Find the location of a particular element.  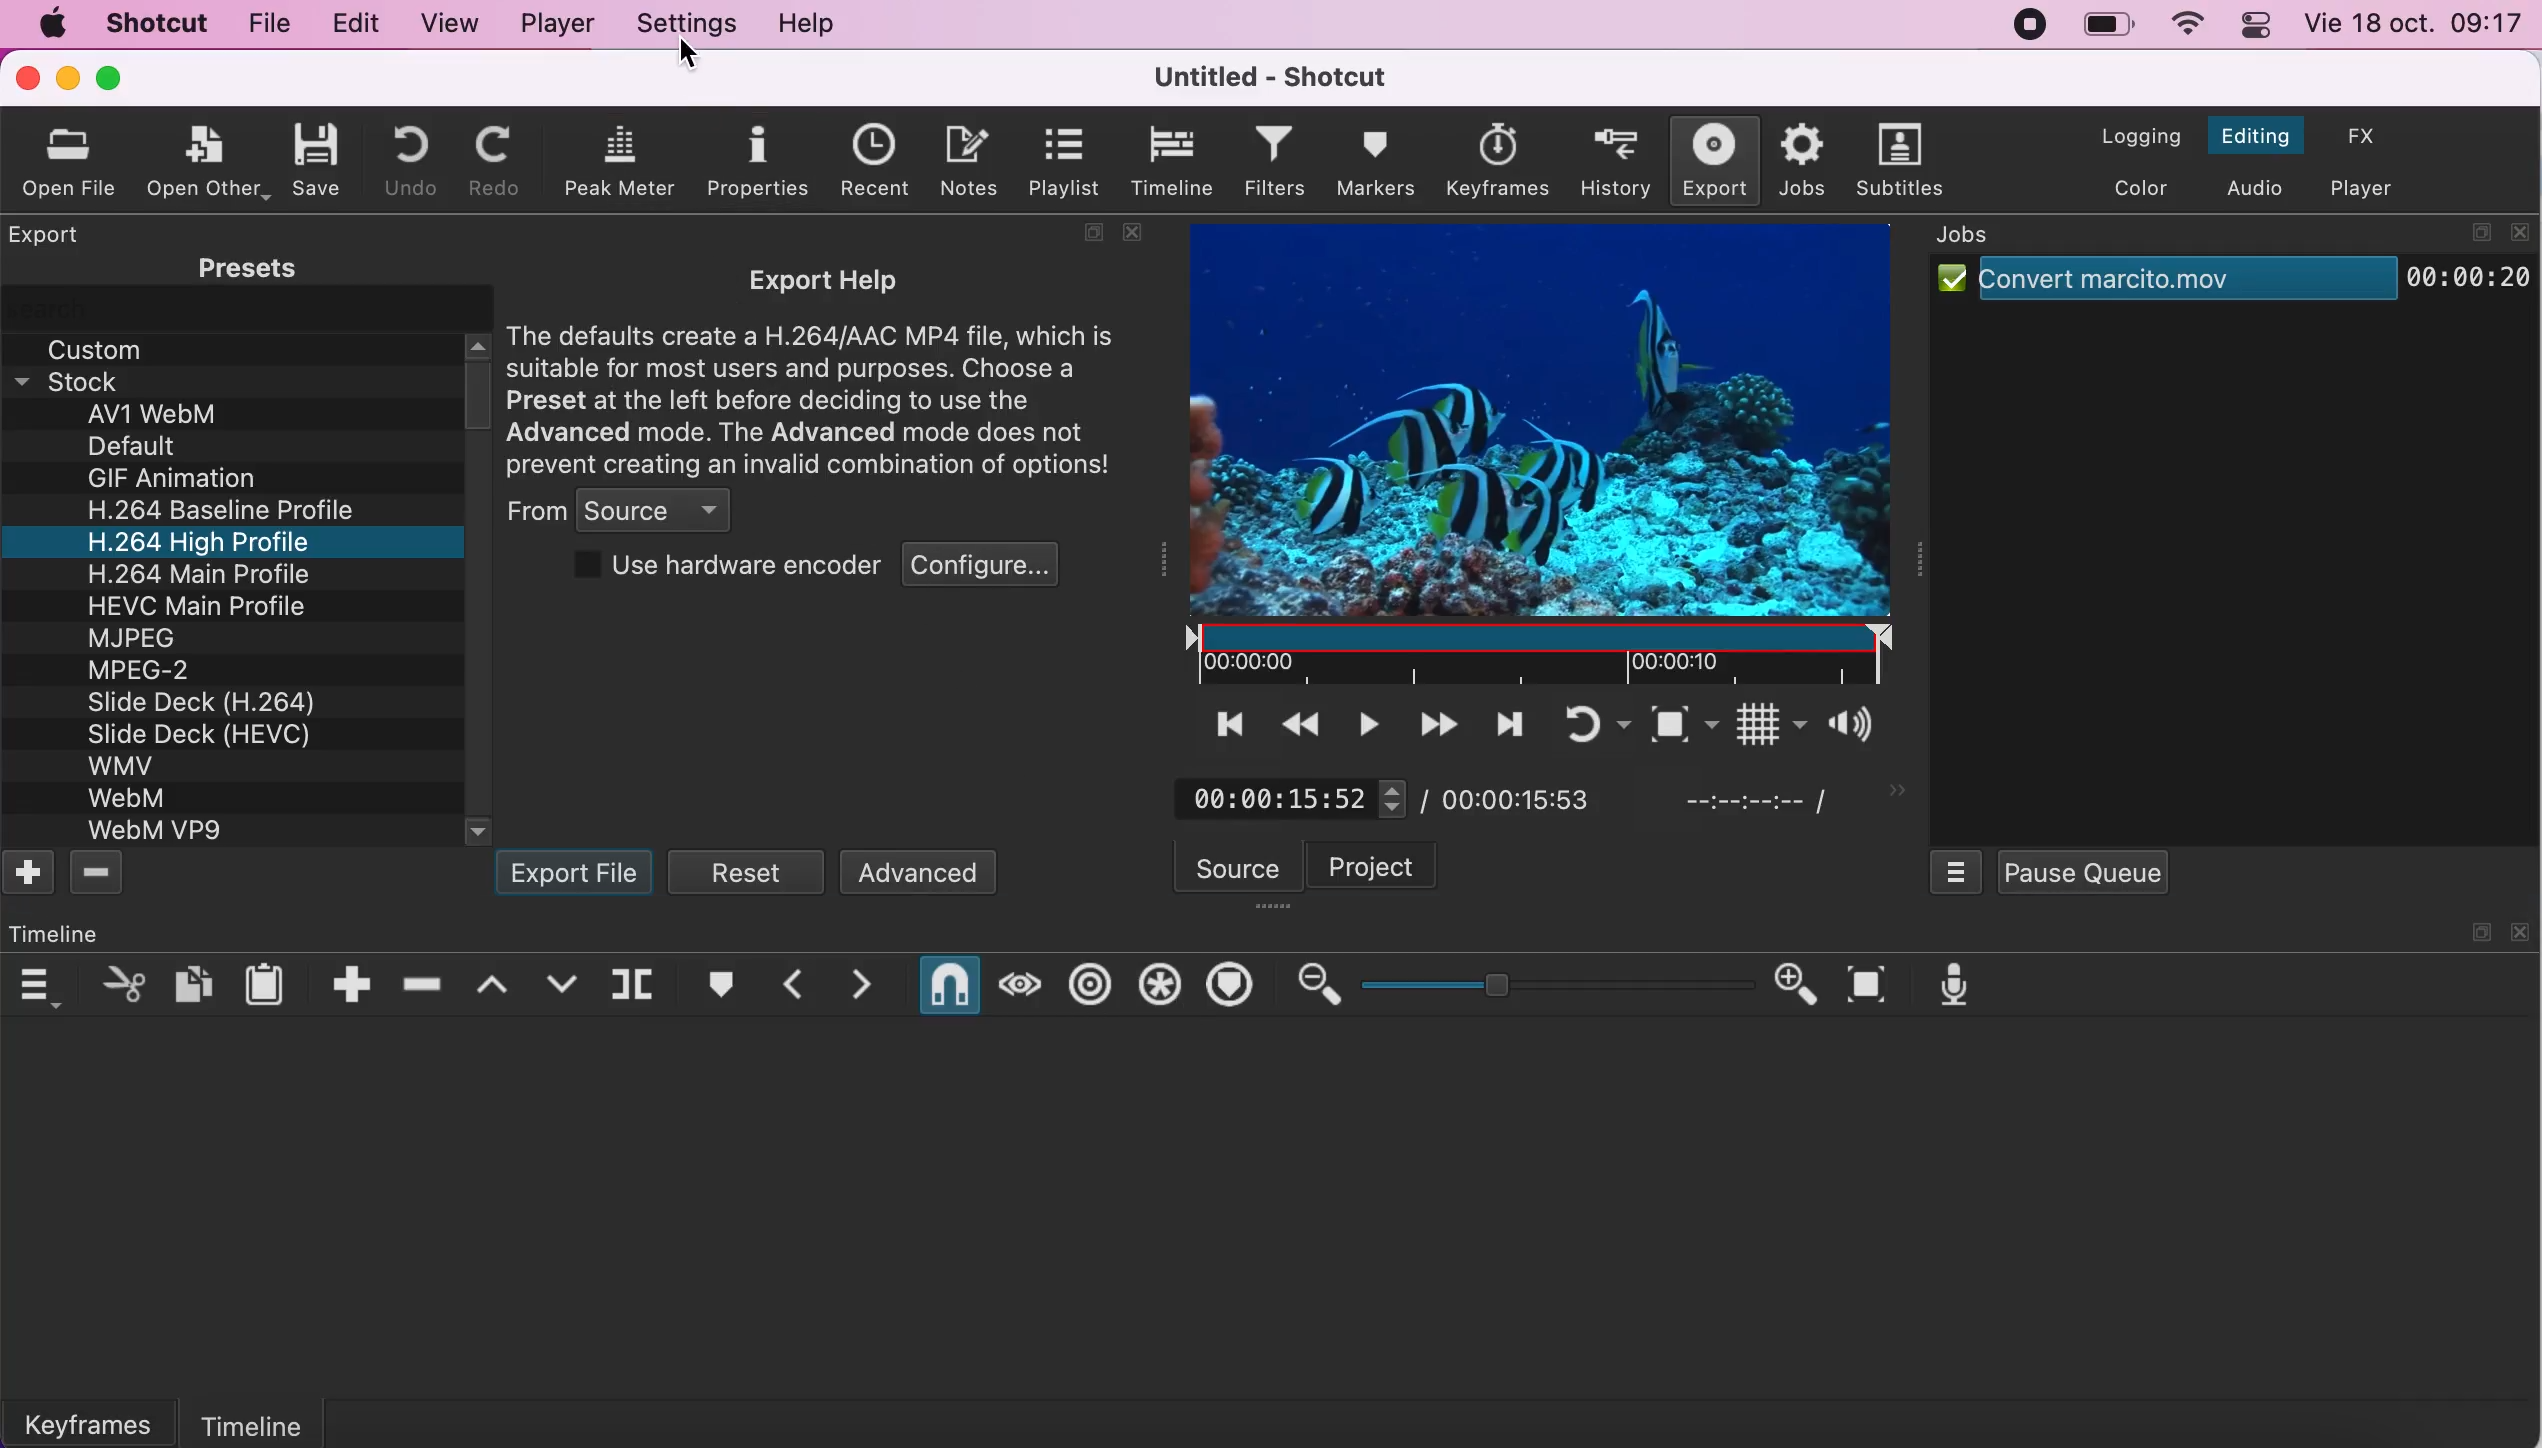

toggle play or pause is located at coordinates (1366, 725).